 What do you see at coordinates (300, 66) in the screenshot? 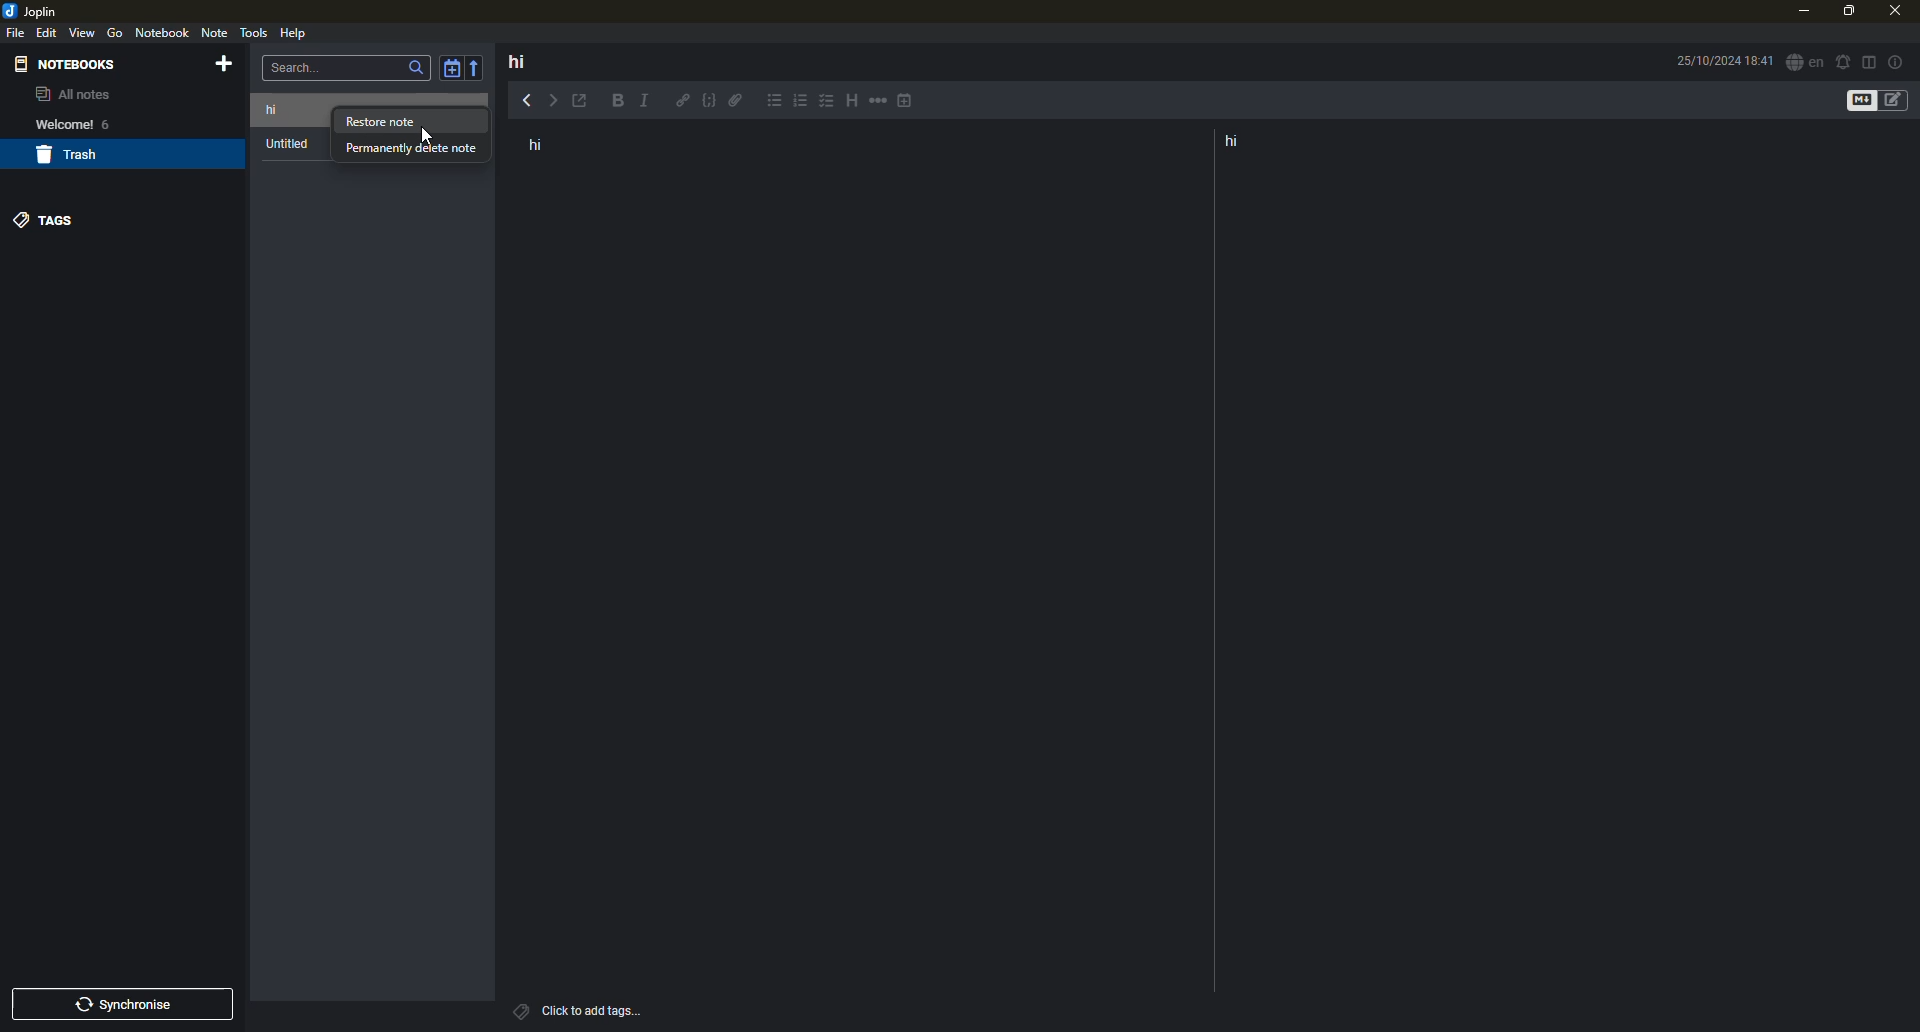
I see `search` at bounding box center [300, 66].